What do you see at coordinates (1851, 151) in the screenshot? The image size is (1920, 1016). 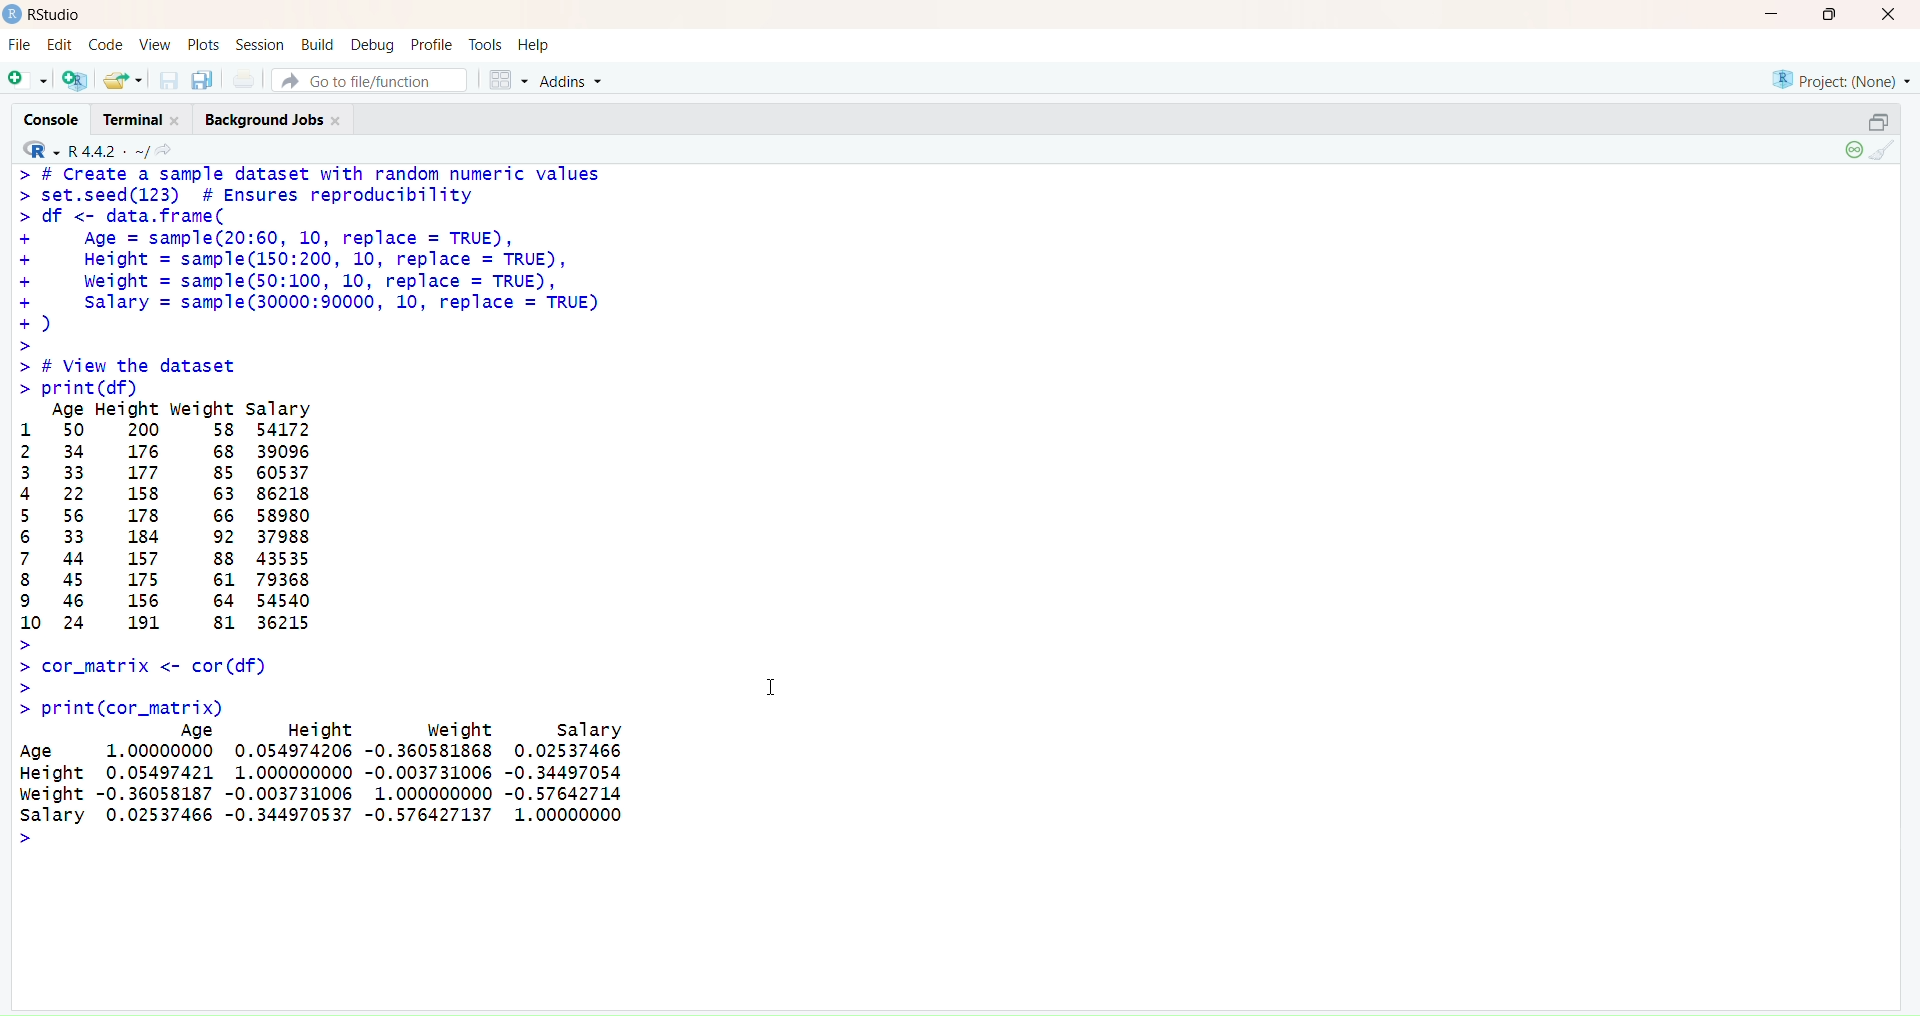 I see `Session suspend timeout passed: A child process is running` at bounding box center [1851, 151].